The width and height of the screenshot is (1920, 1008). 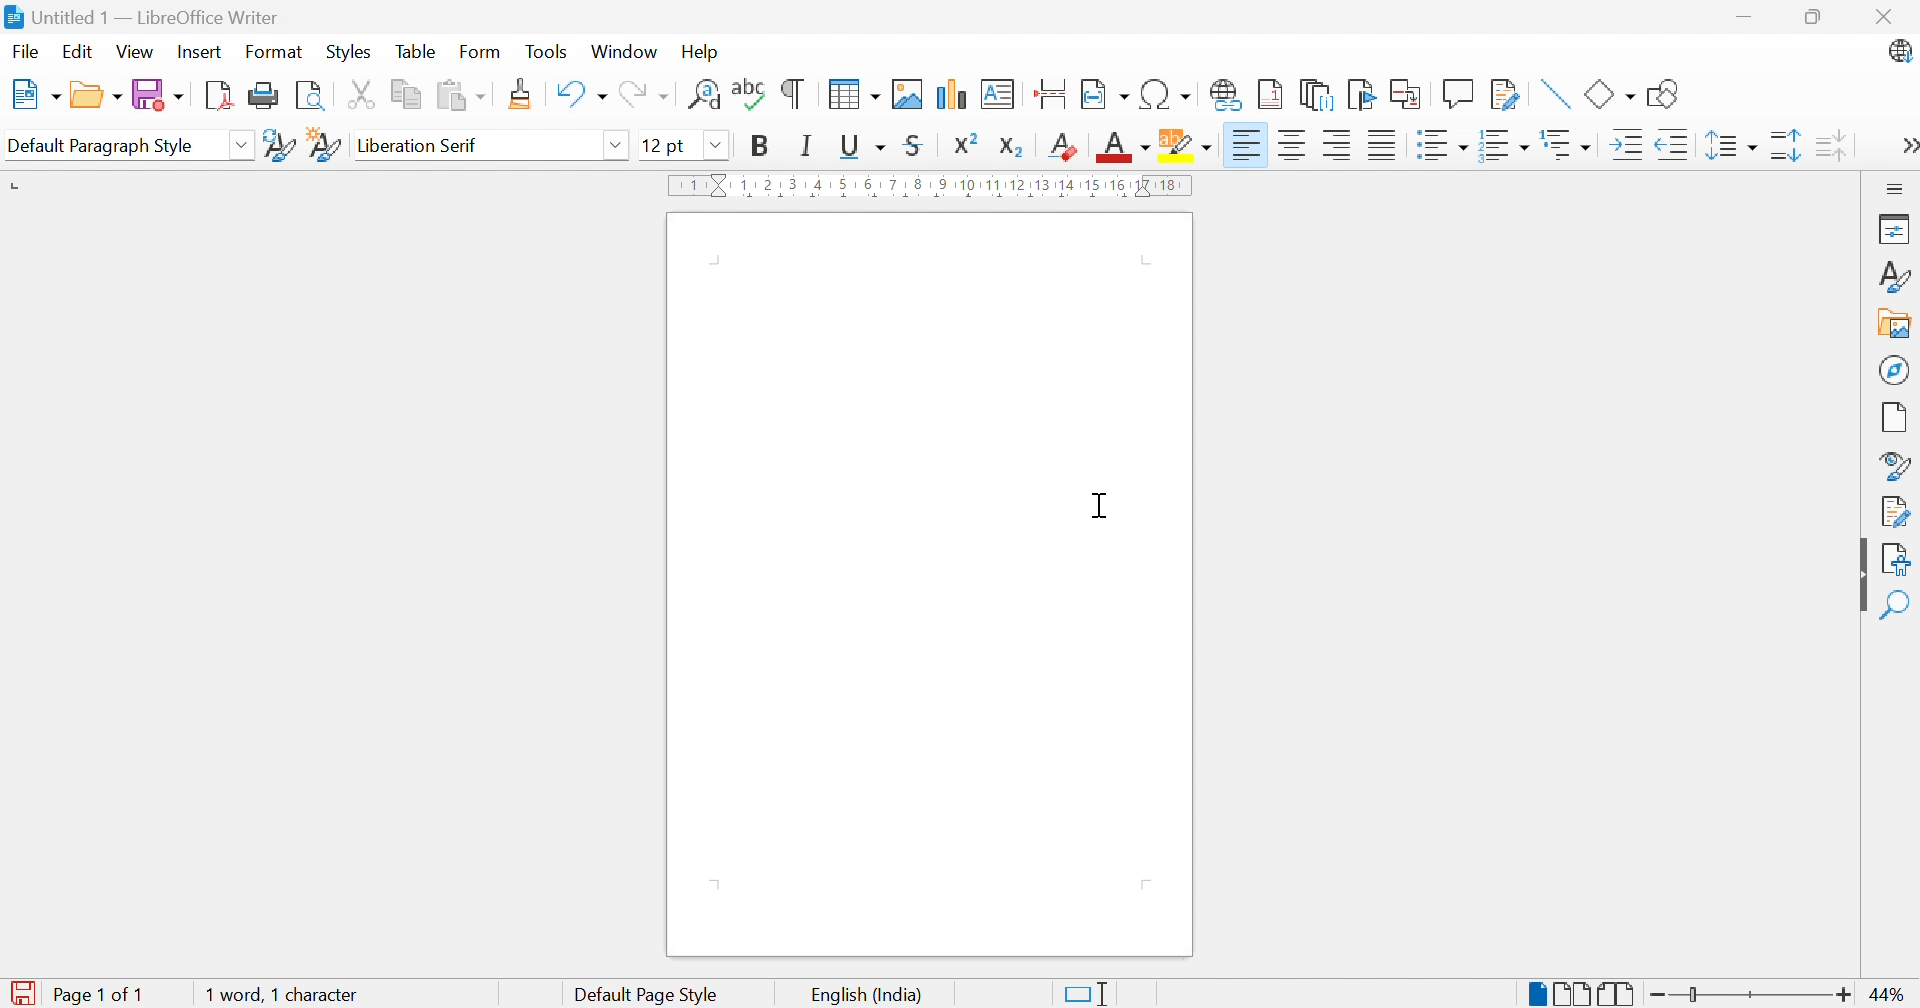 What do you see at coordinates (1338, 145) in the screenshot?
I see `Align left` at bounding box center [1338, 145].